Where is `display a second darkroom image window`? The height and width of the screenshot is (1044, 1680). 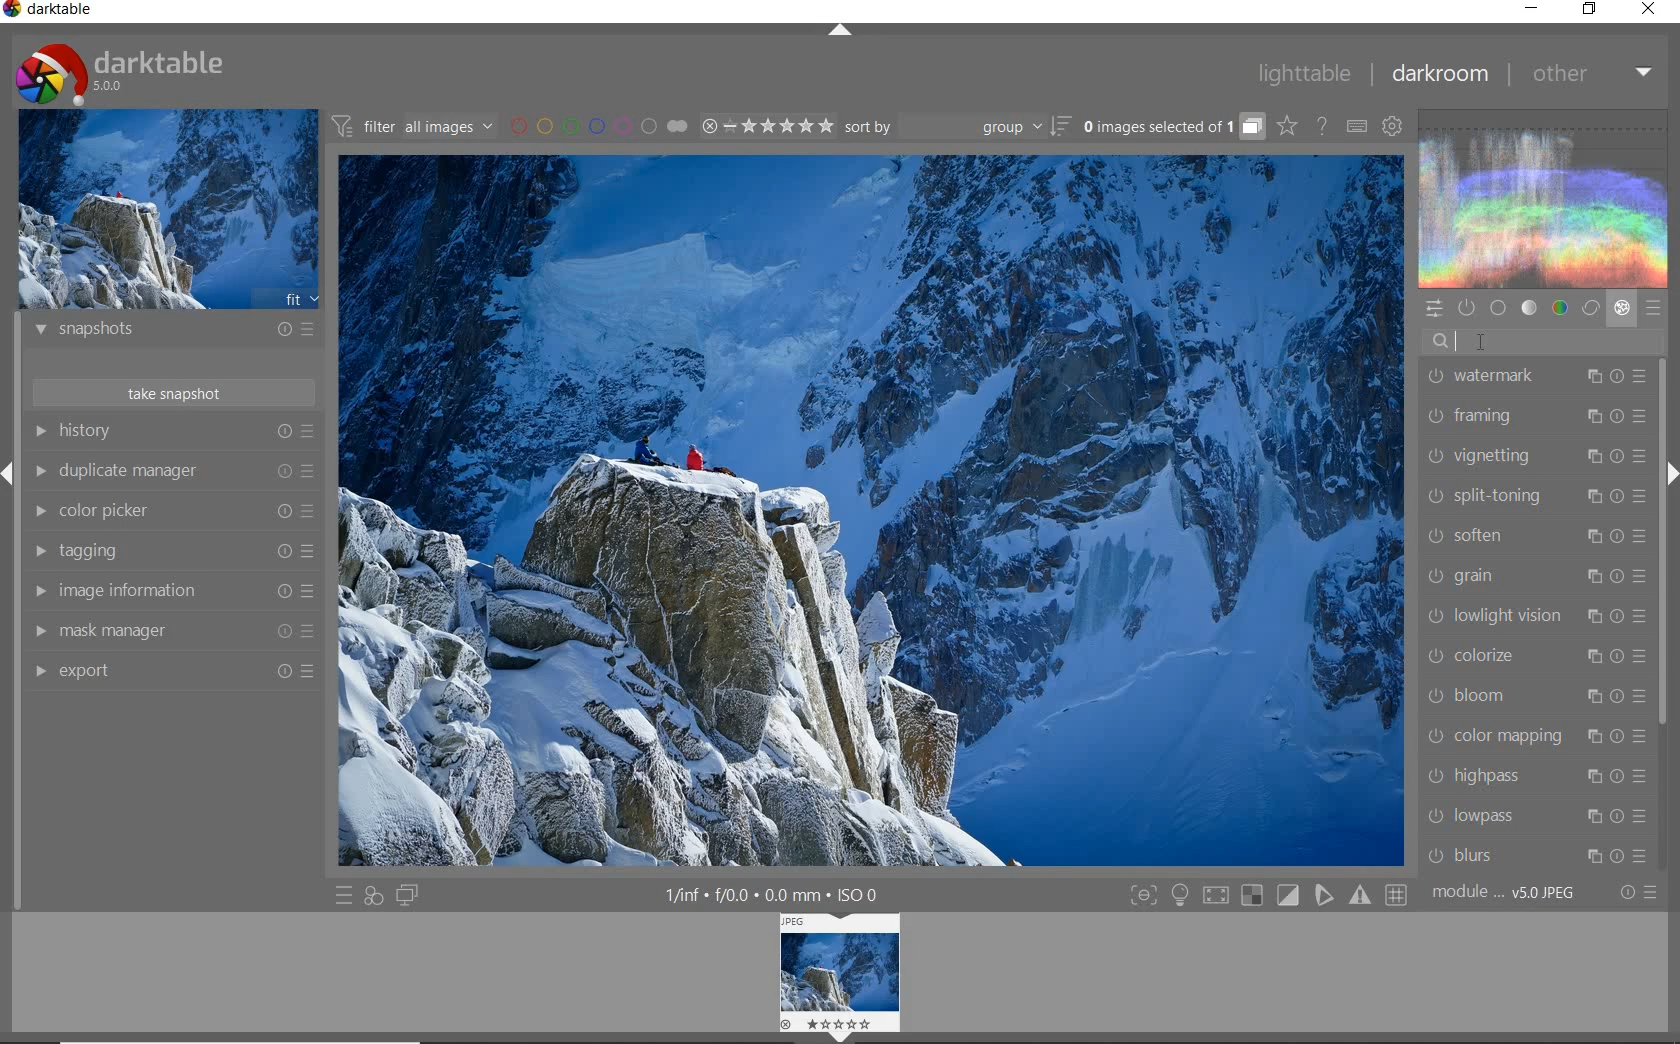 display a second darkroom image window is located at coordinates (407, 896).